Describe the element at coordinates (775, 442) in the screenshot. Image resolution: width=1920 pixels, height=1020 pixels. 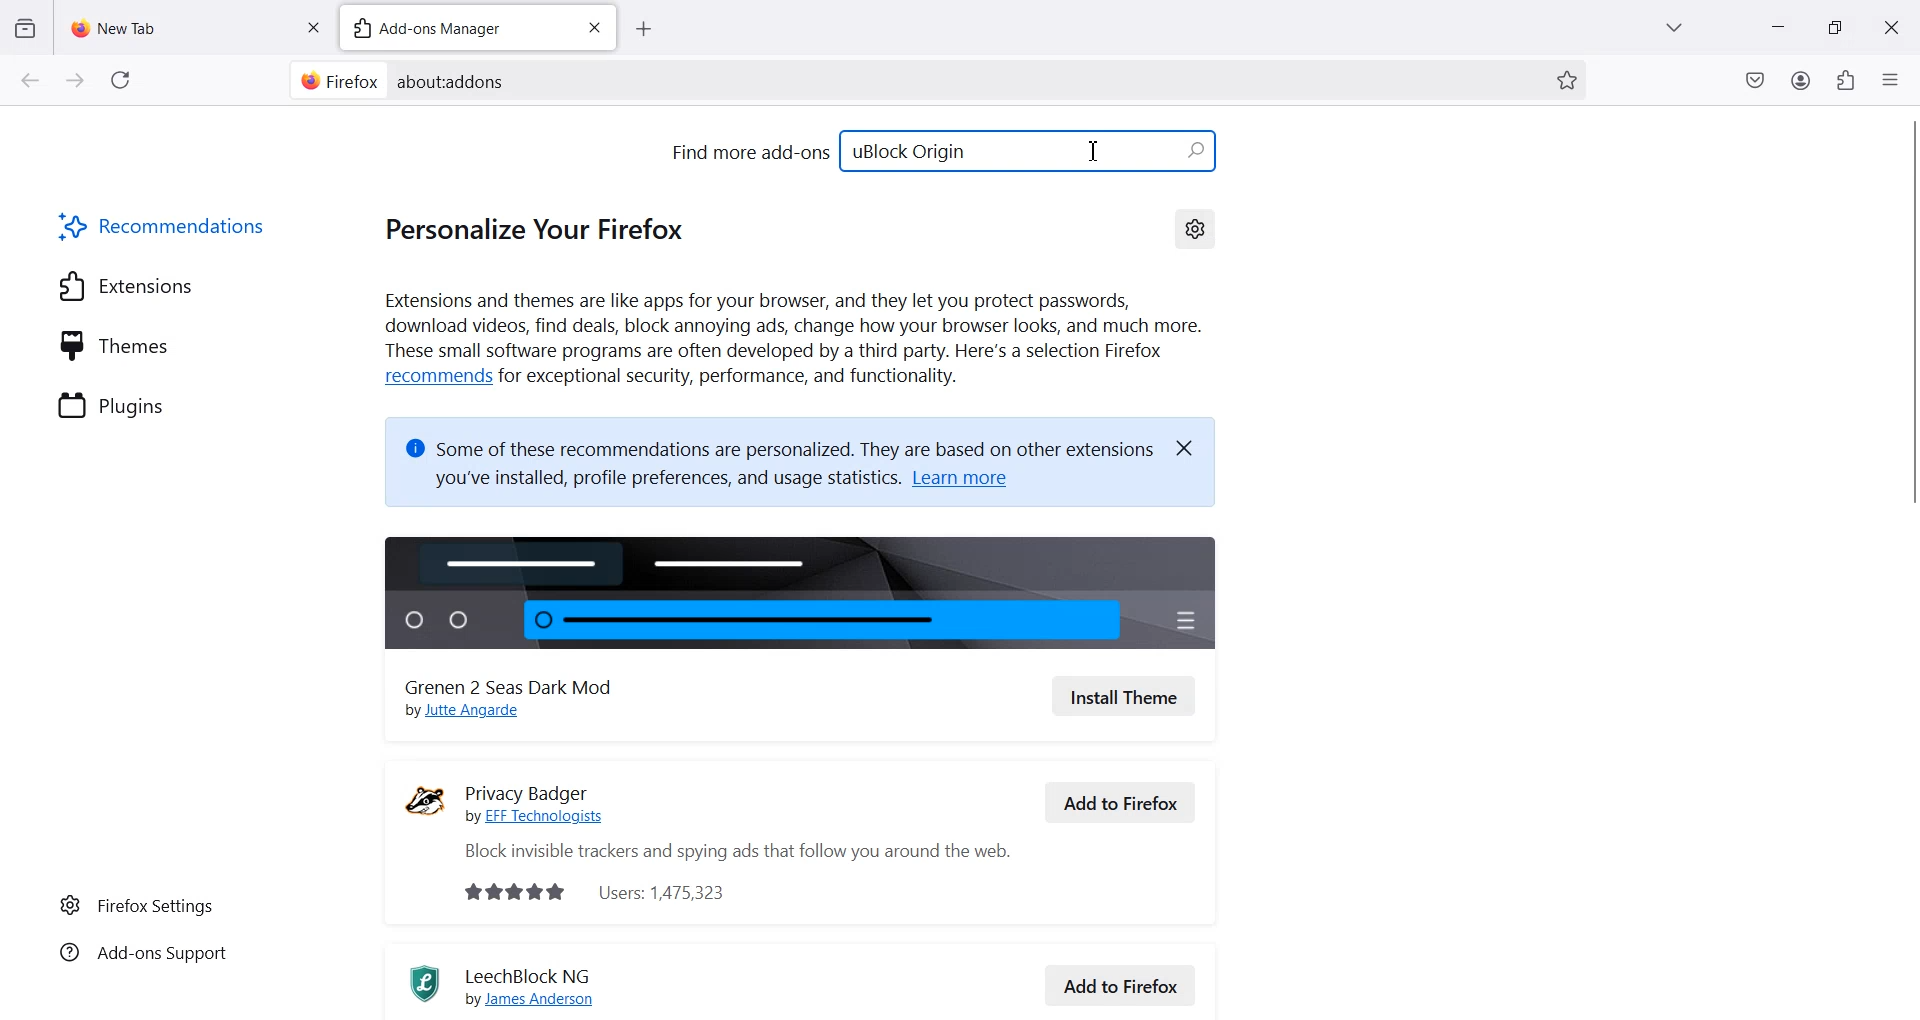
I see `@ Some of these recommendations are personalized. They are based on other extensions` at that location.